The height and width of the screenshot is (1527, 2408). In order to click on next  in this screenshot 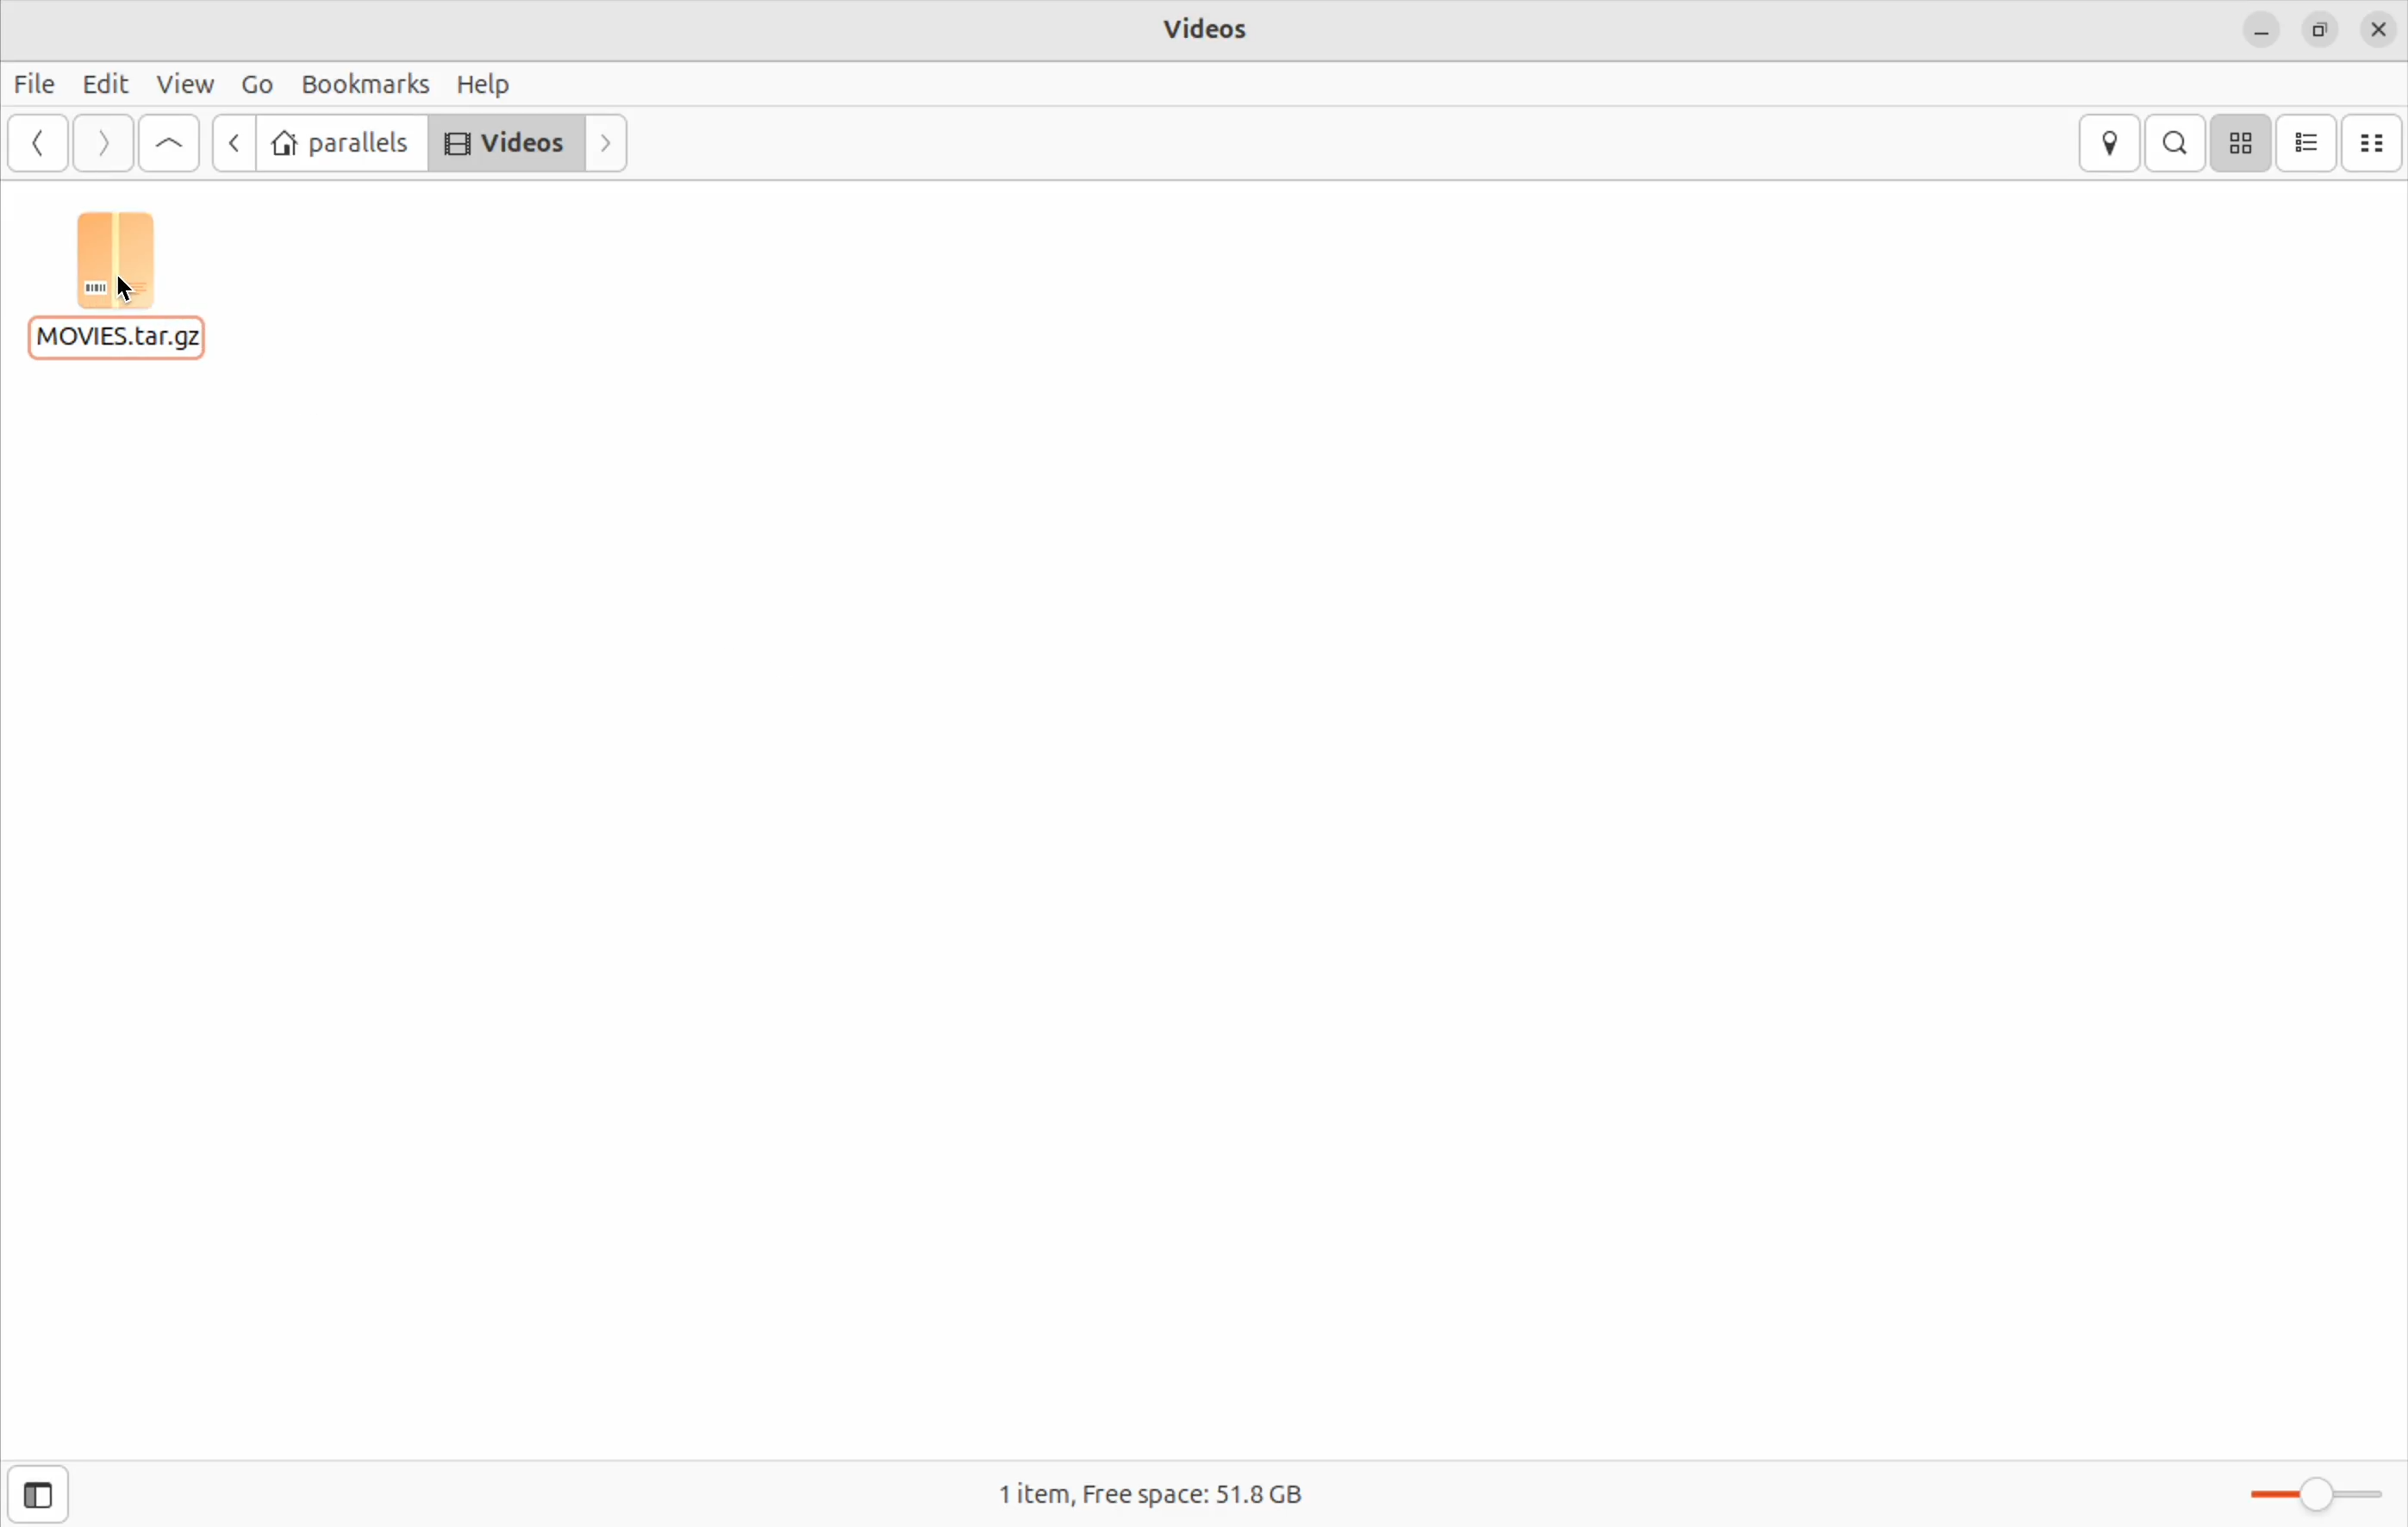, I will do `click(606, 142)`.